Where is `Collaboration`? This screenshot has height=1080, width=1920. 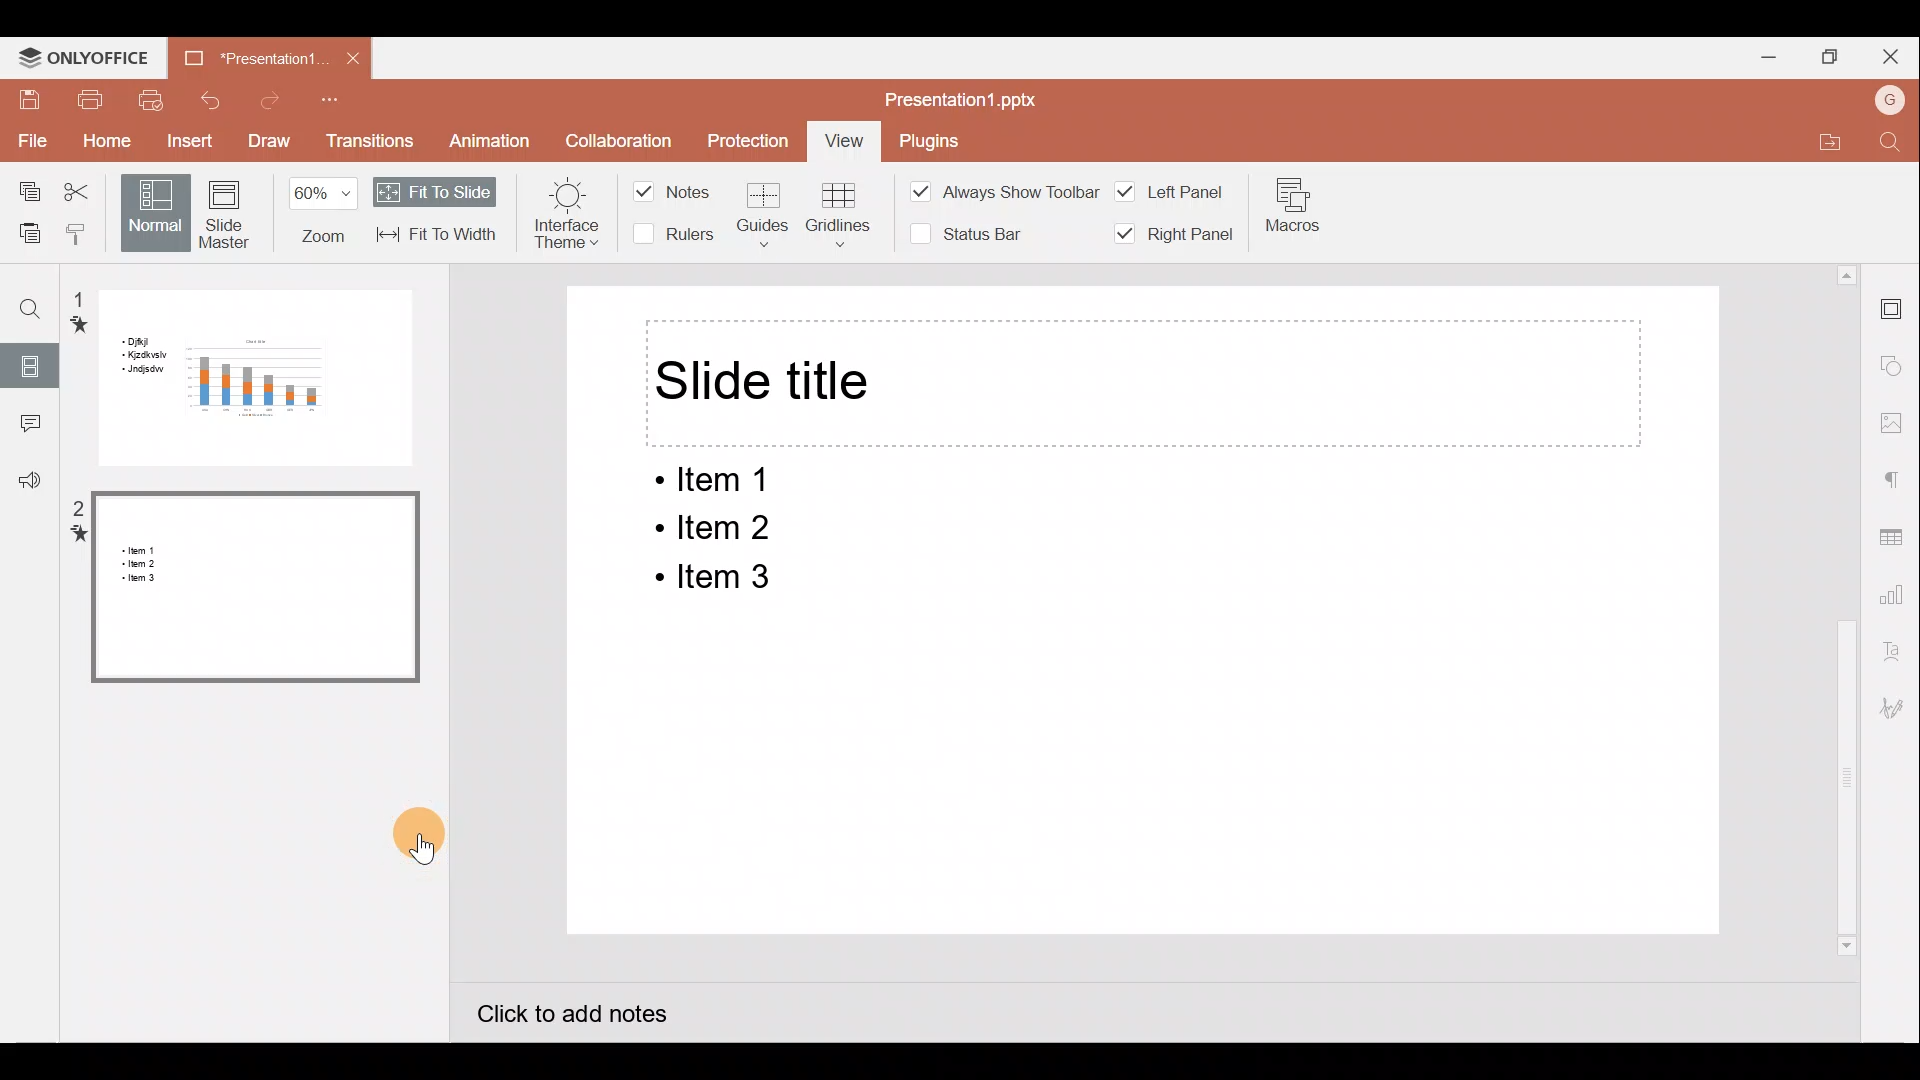 Collaboration is located at coordinates (619, 135).